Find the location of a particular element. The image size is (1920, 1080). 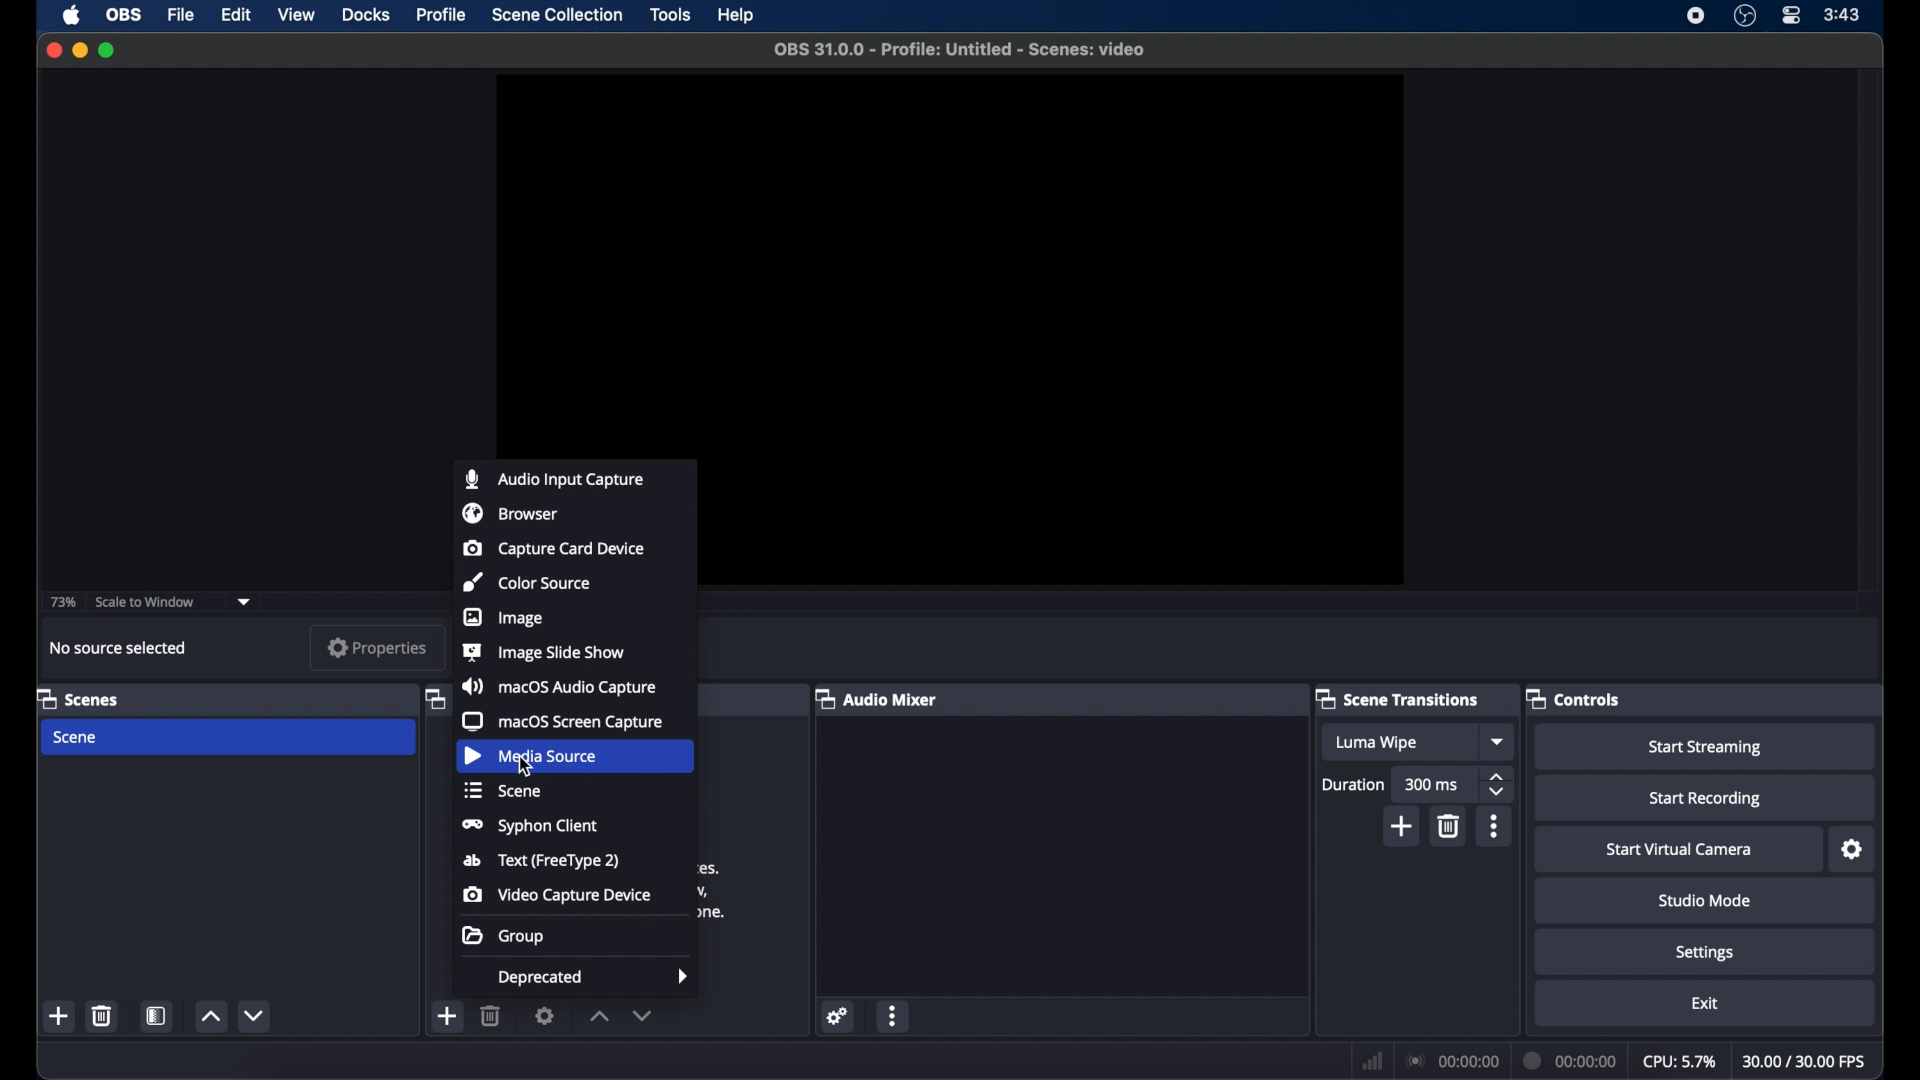

00:00:00 is located at coordinates (1571, 1061).